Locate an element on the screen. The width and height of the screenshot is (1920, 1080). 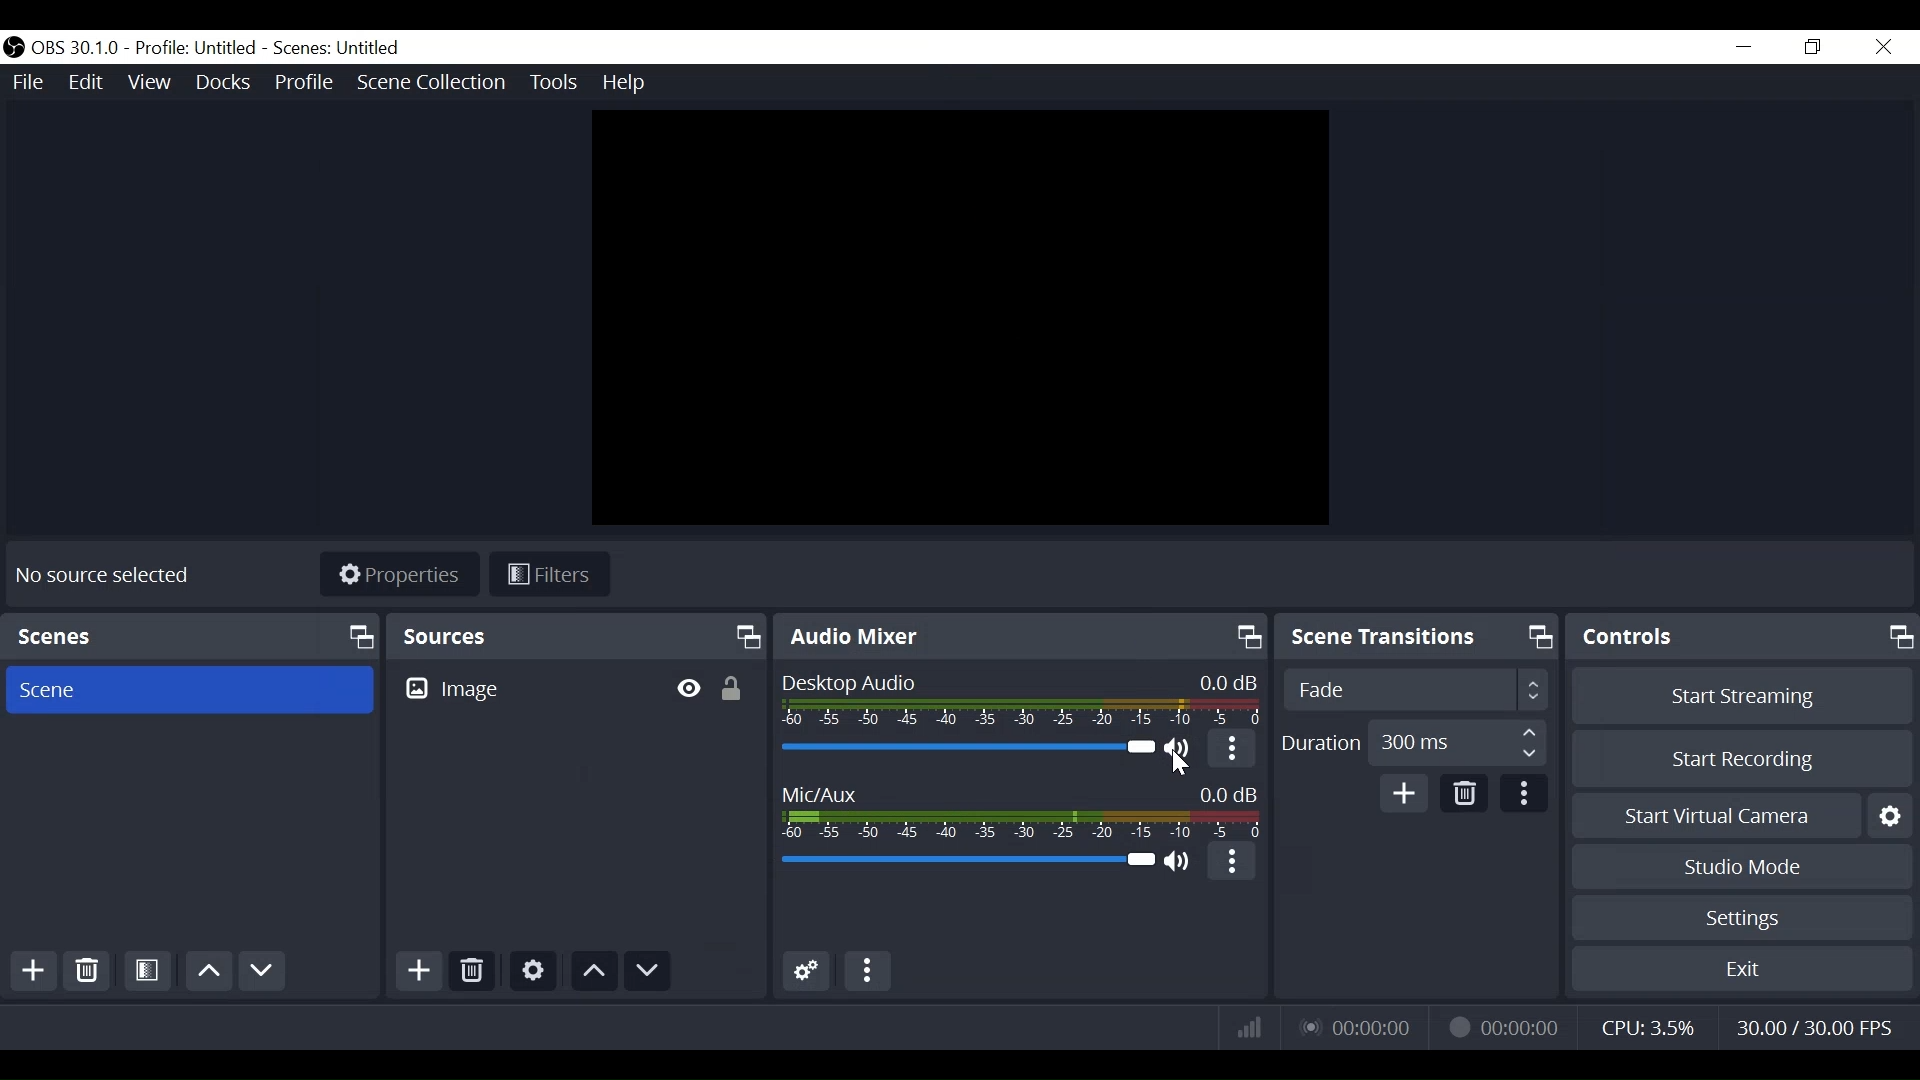
Preview is located at coordinates (962, 318).